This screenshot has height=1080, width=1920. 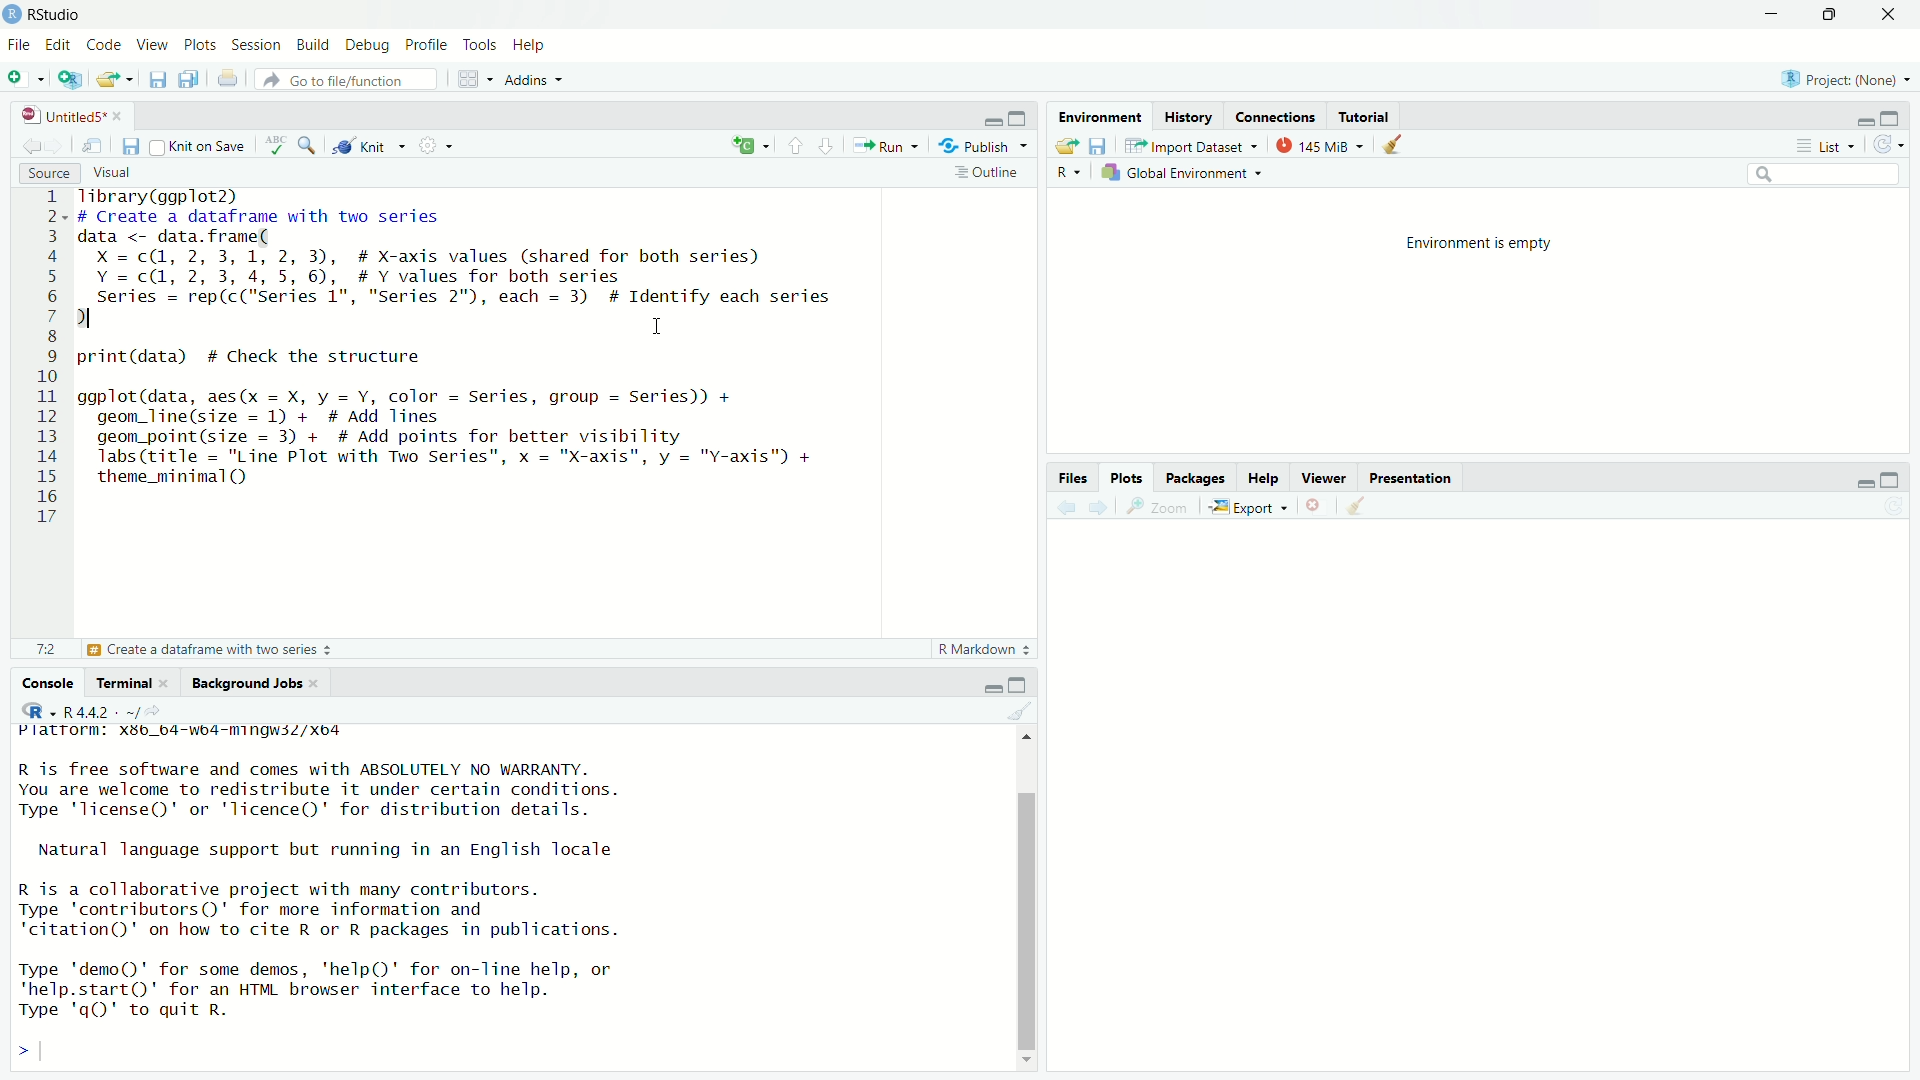 I want to click on Go forward to the next source selection, so click(x=1099, y=506).